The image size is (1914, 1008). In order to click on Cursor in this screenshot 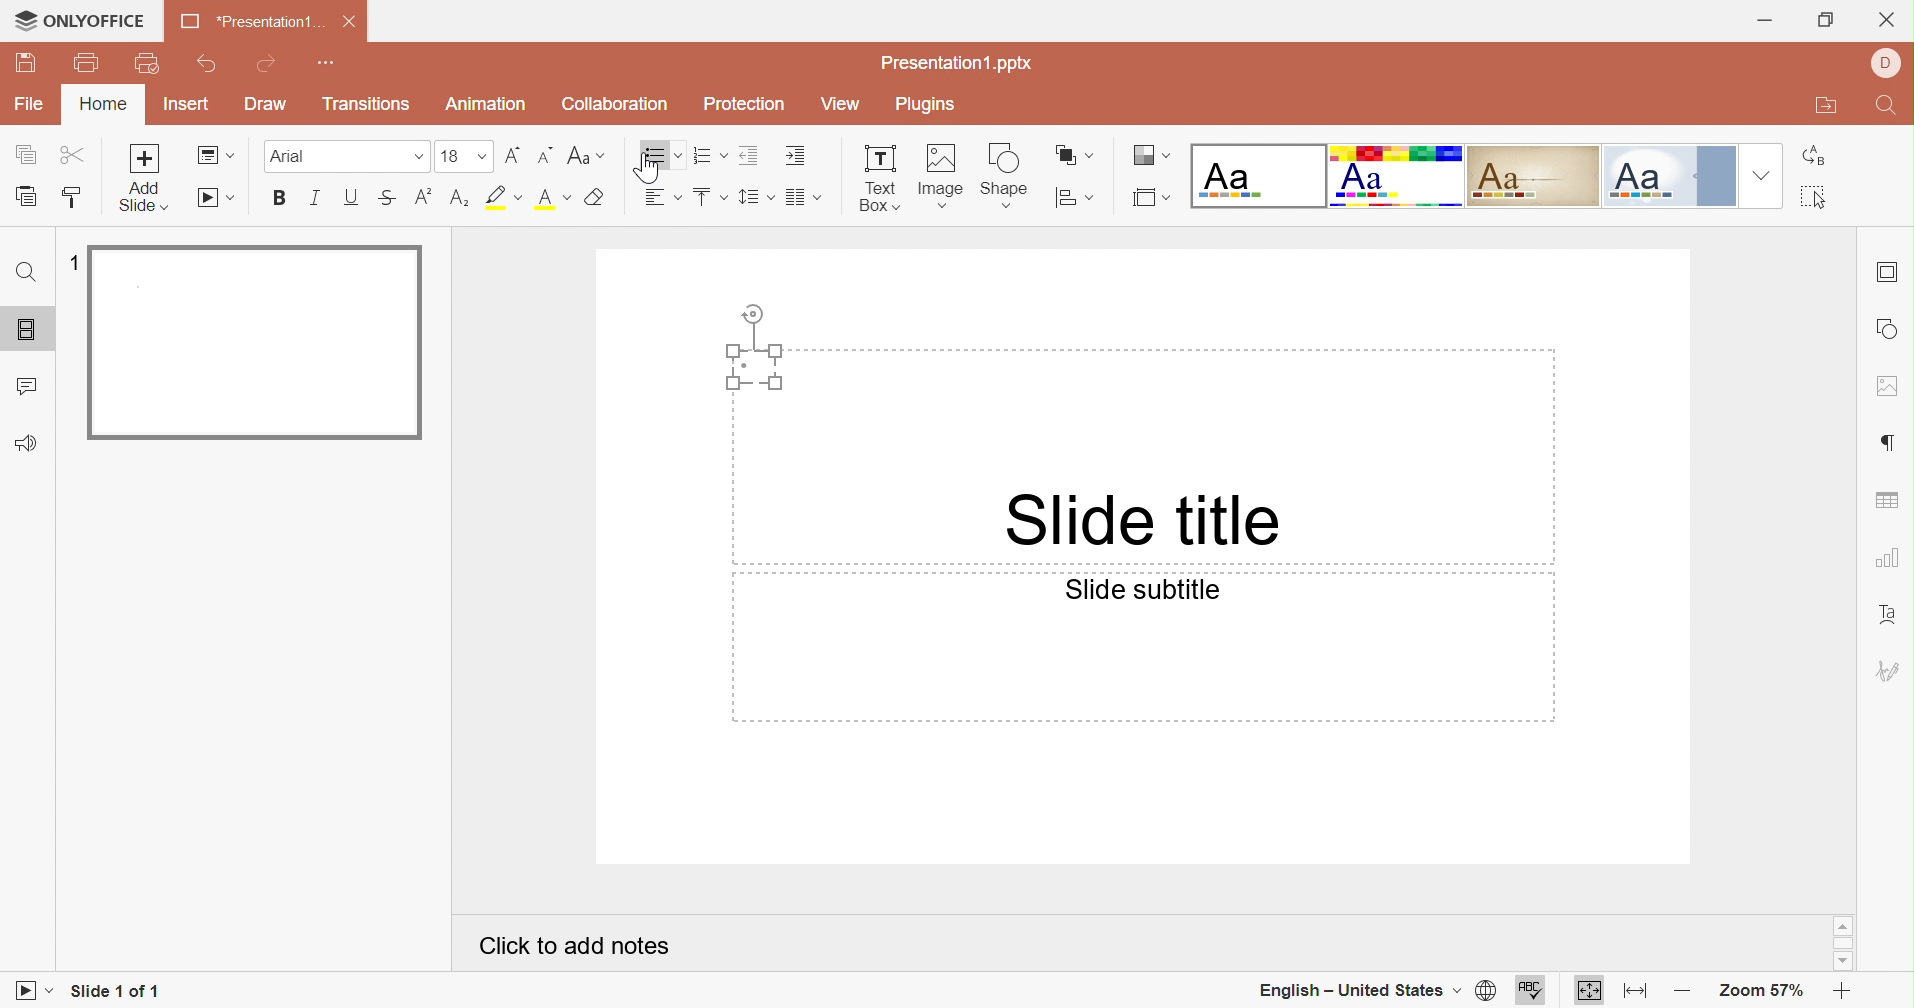, I will do `click(649, 171)`.